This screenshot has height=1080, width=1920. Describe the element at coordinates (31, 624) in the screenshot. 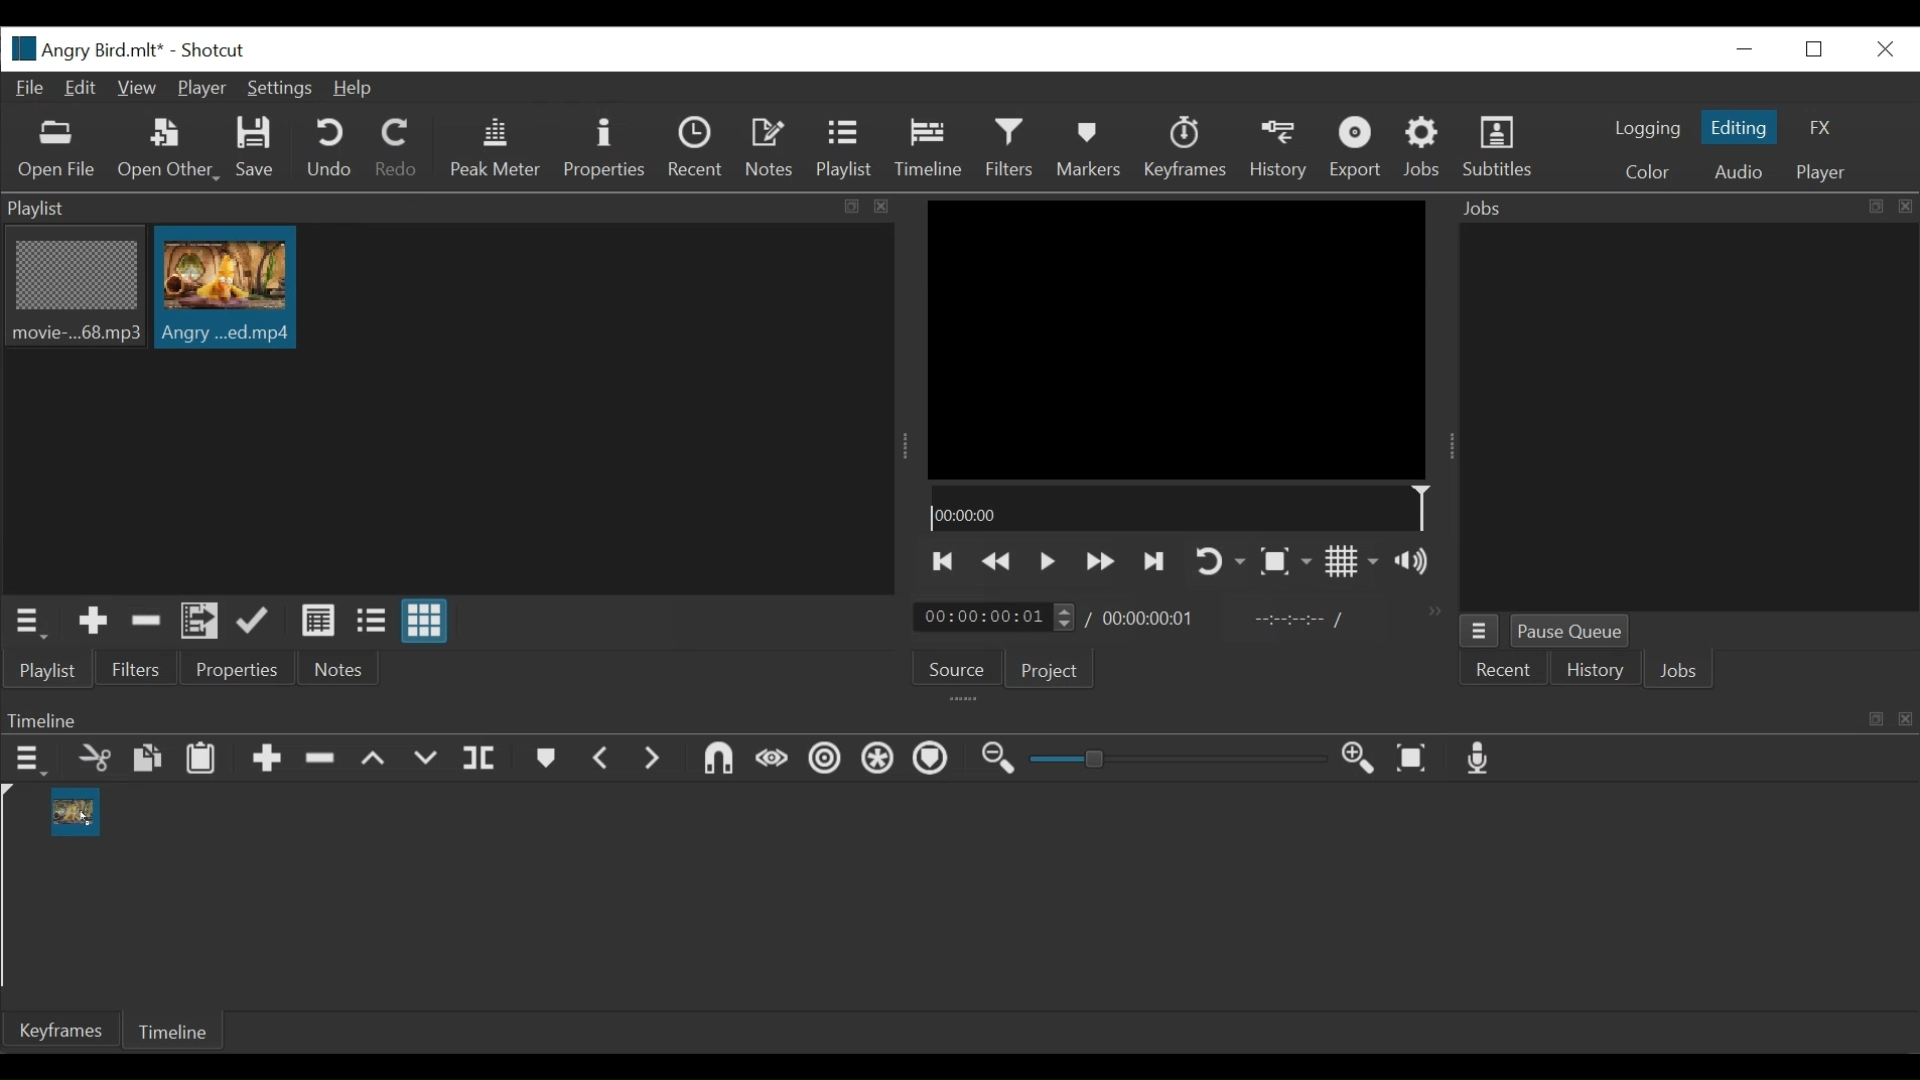

I see `Playlist menu` at that location.